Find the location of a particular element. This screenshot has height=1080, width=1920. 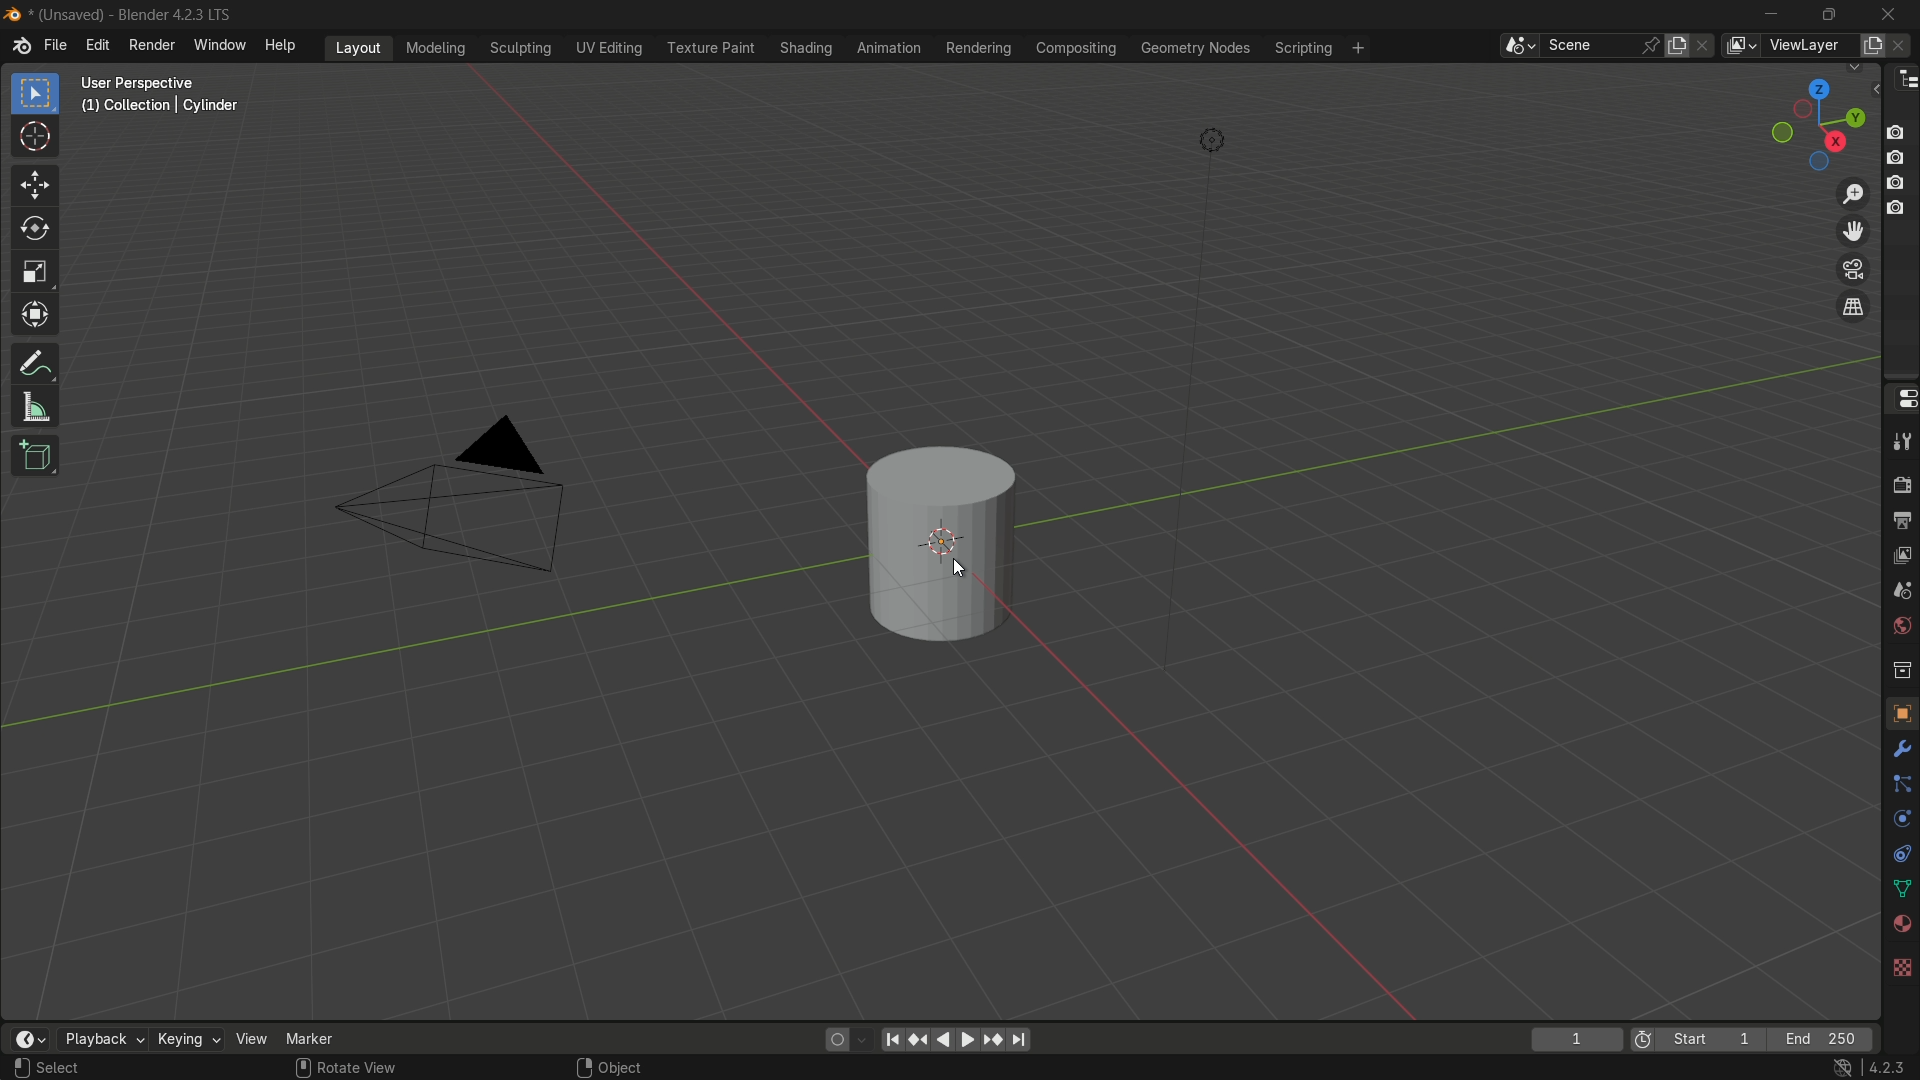

render menu is located at coordinates (151, 45).